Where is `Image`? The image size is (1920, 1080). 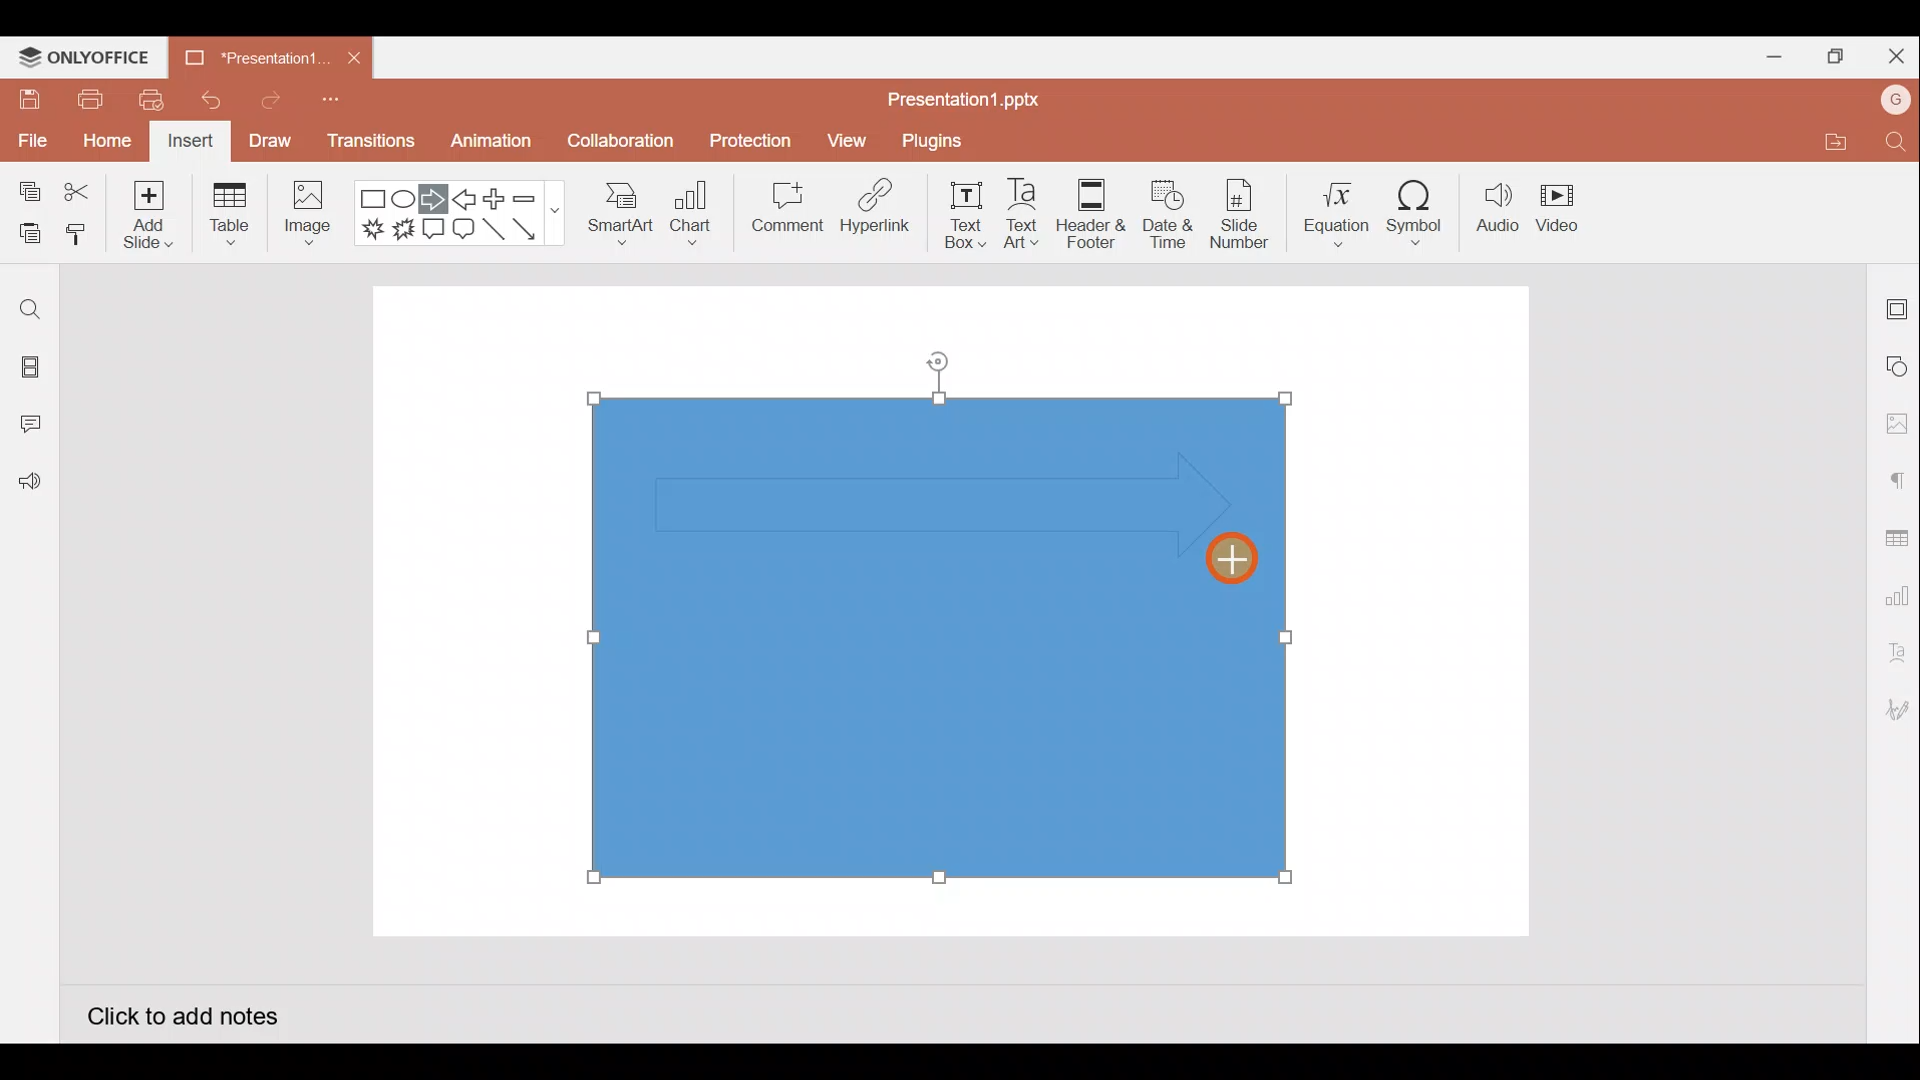
Image is located at coordinates (304, 218).